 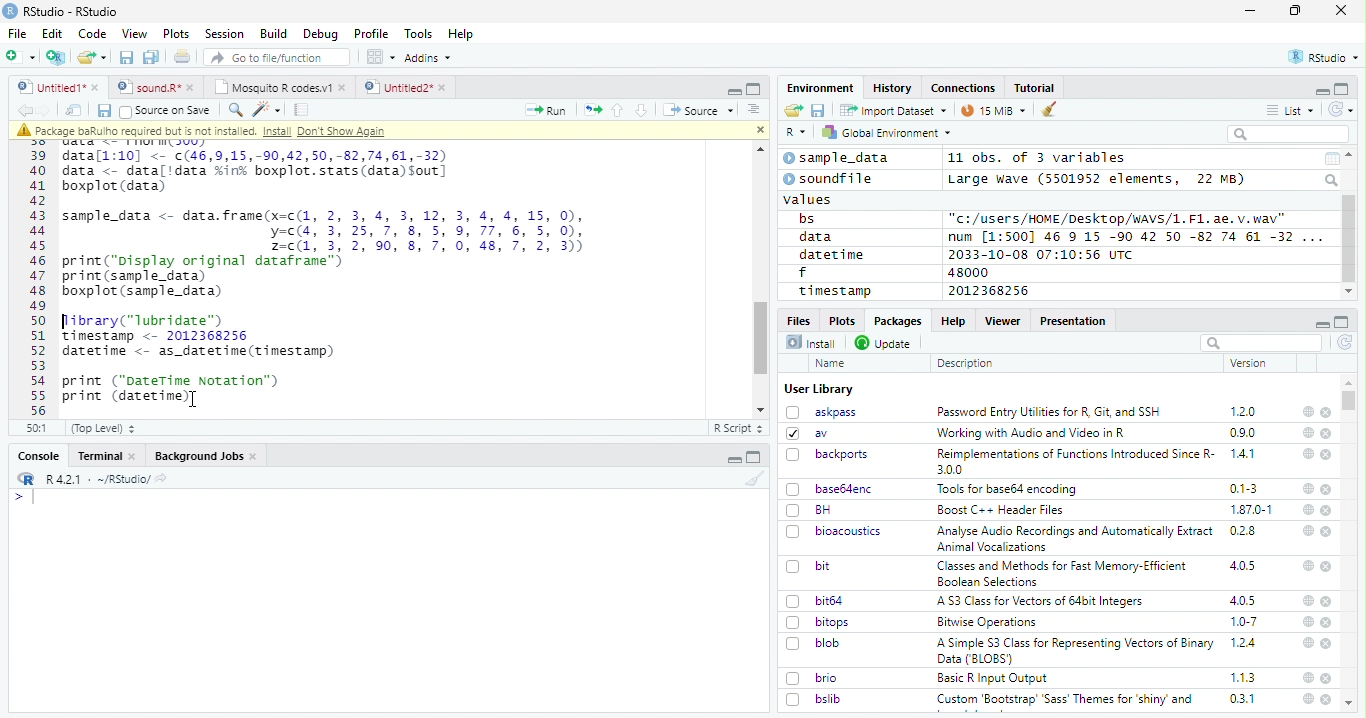 I want to click on R, so click(x=796, y=133).